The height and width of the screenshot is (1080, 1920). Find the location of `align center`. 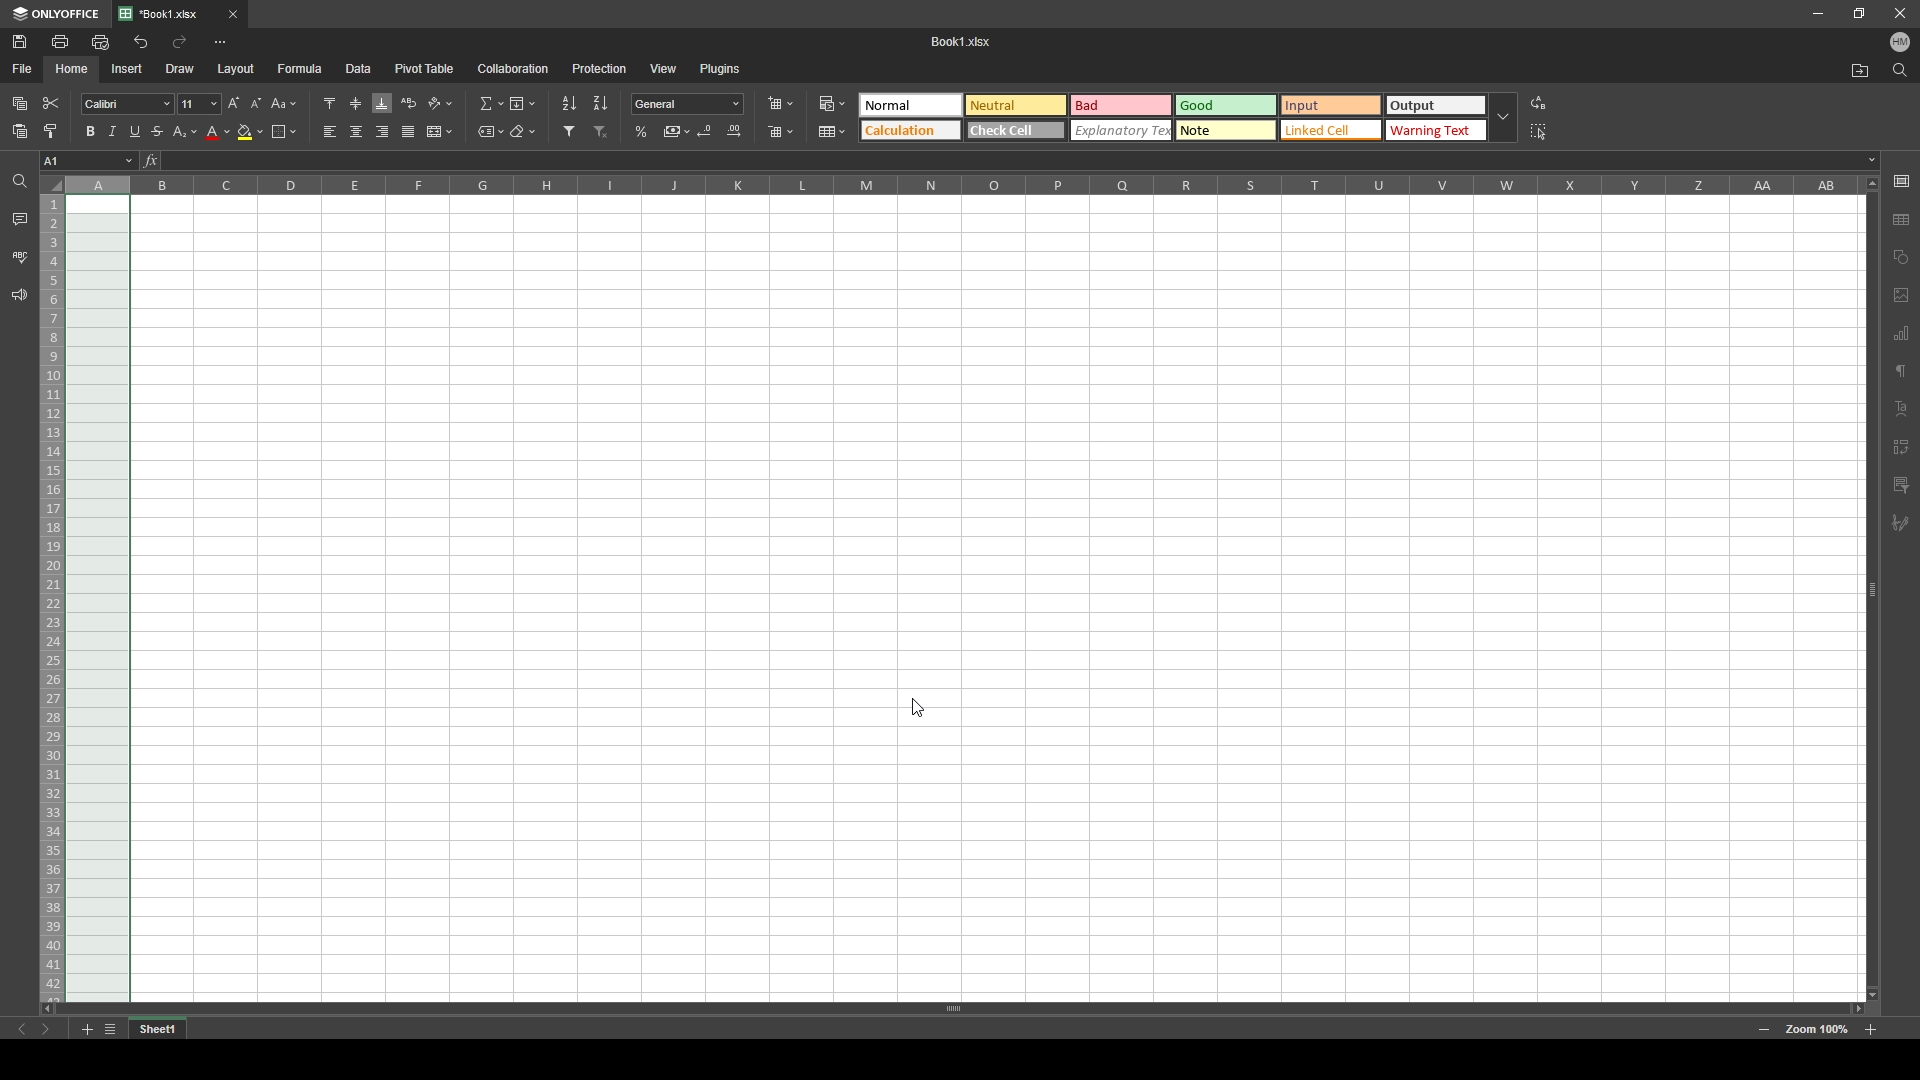

align center is located at coordinates (357, 131).